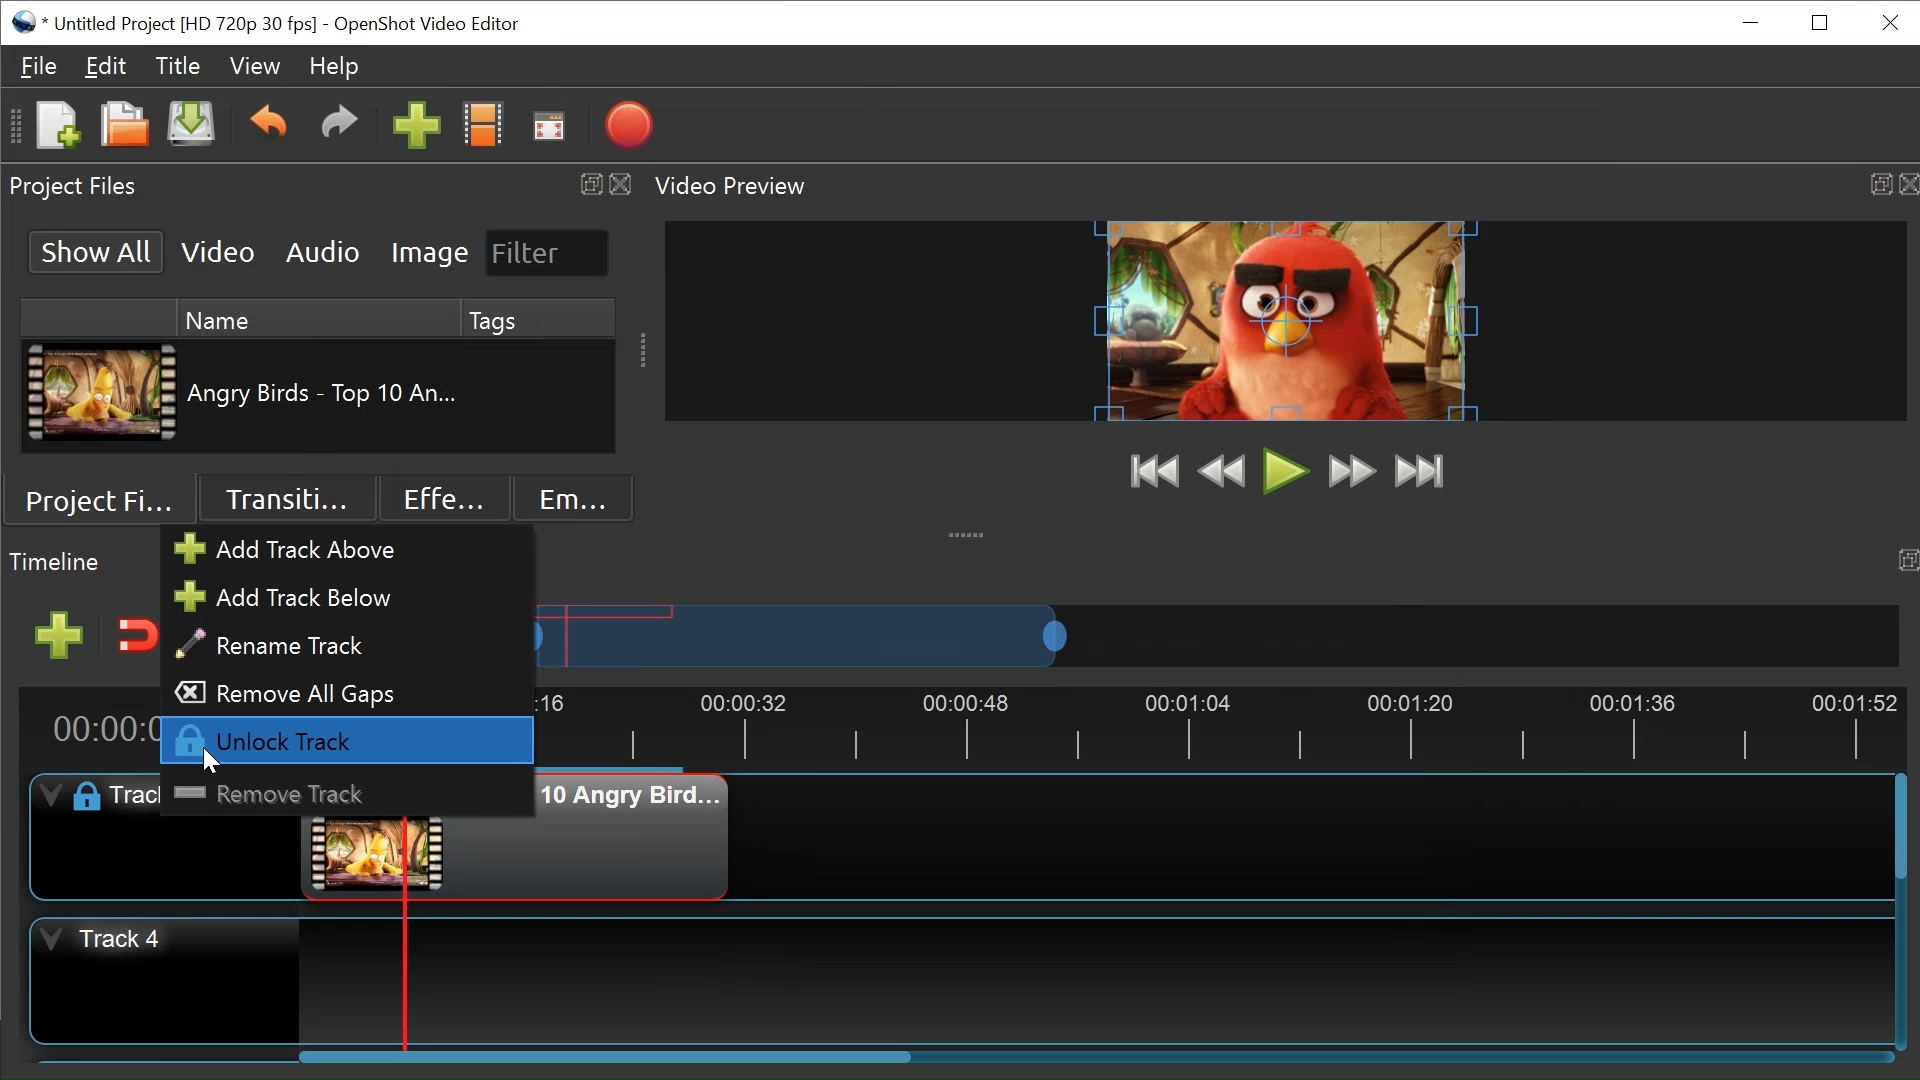 This screenshot has width=1920, height=1080. What do you see at coordinates (1282, 187) in the screenshot?
I see `Video Preview` at bounding box center [1282, 187].